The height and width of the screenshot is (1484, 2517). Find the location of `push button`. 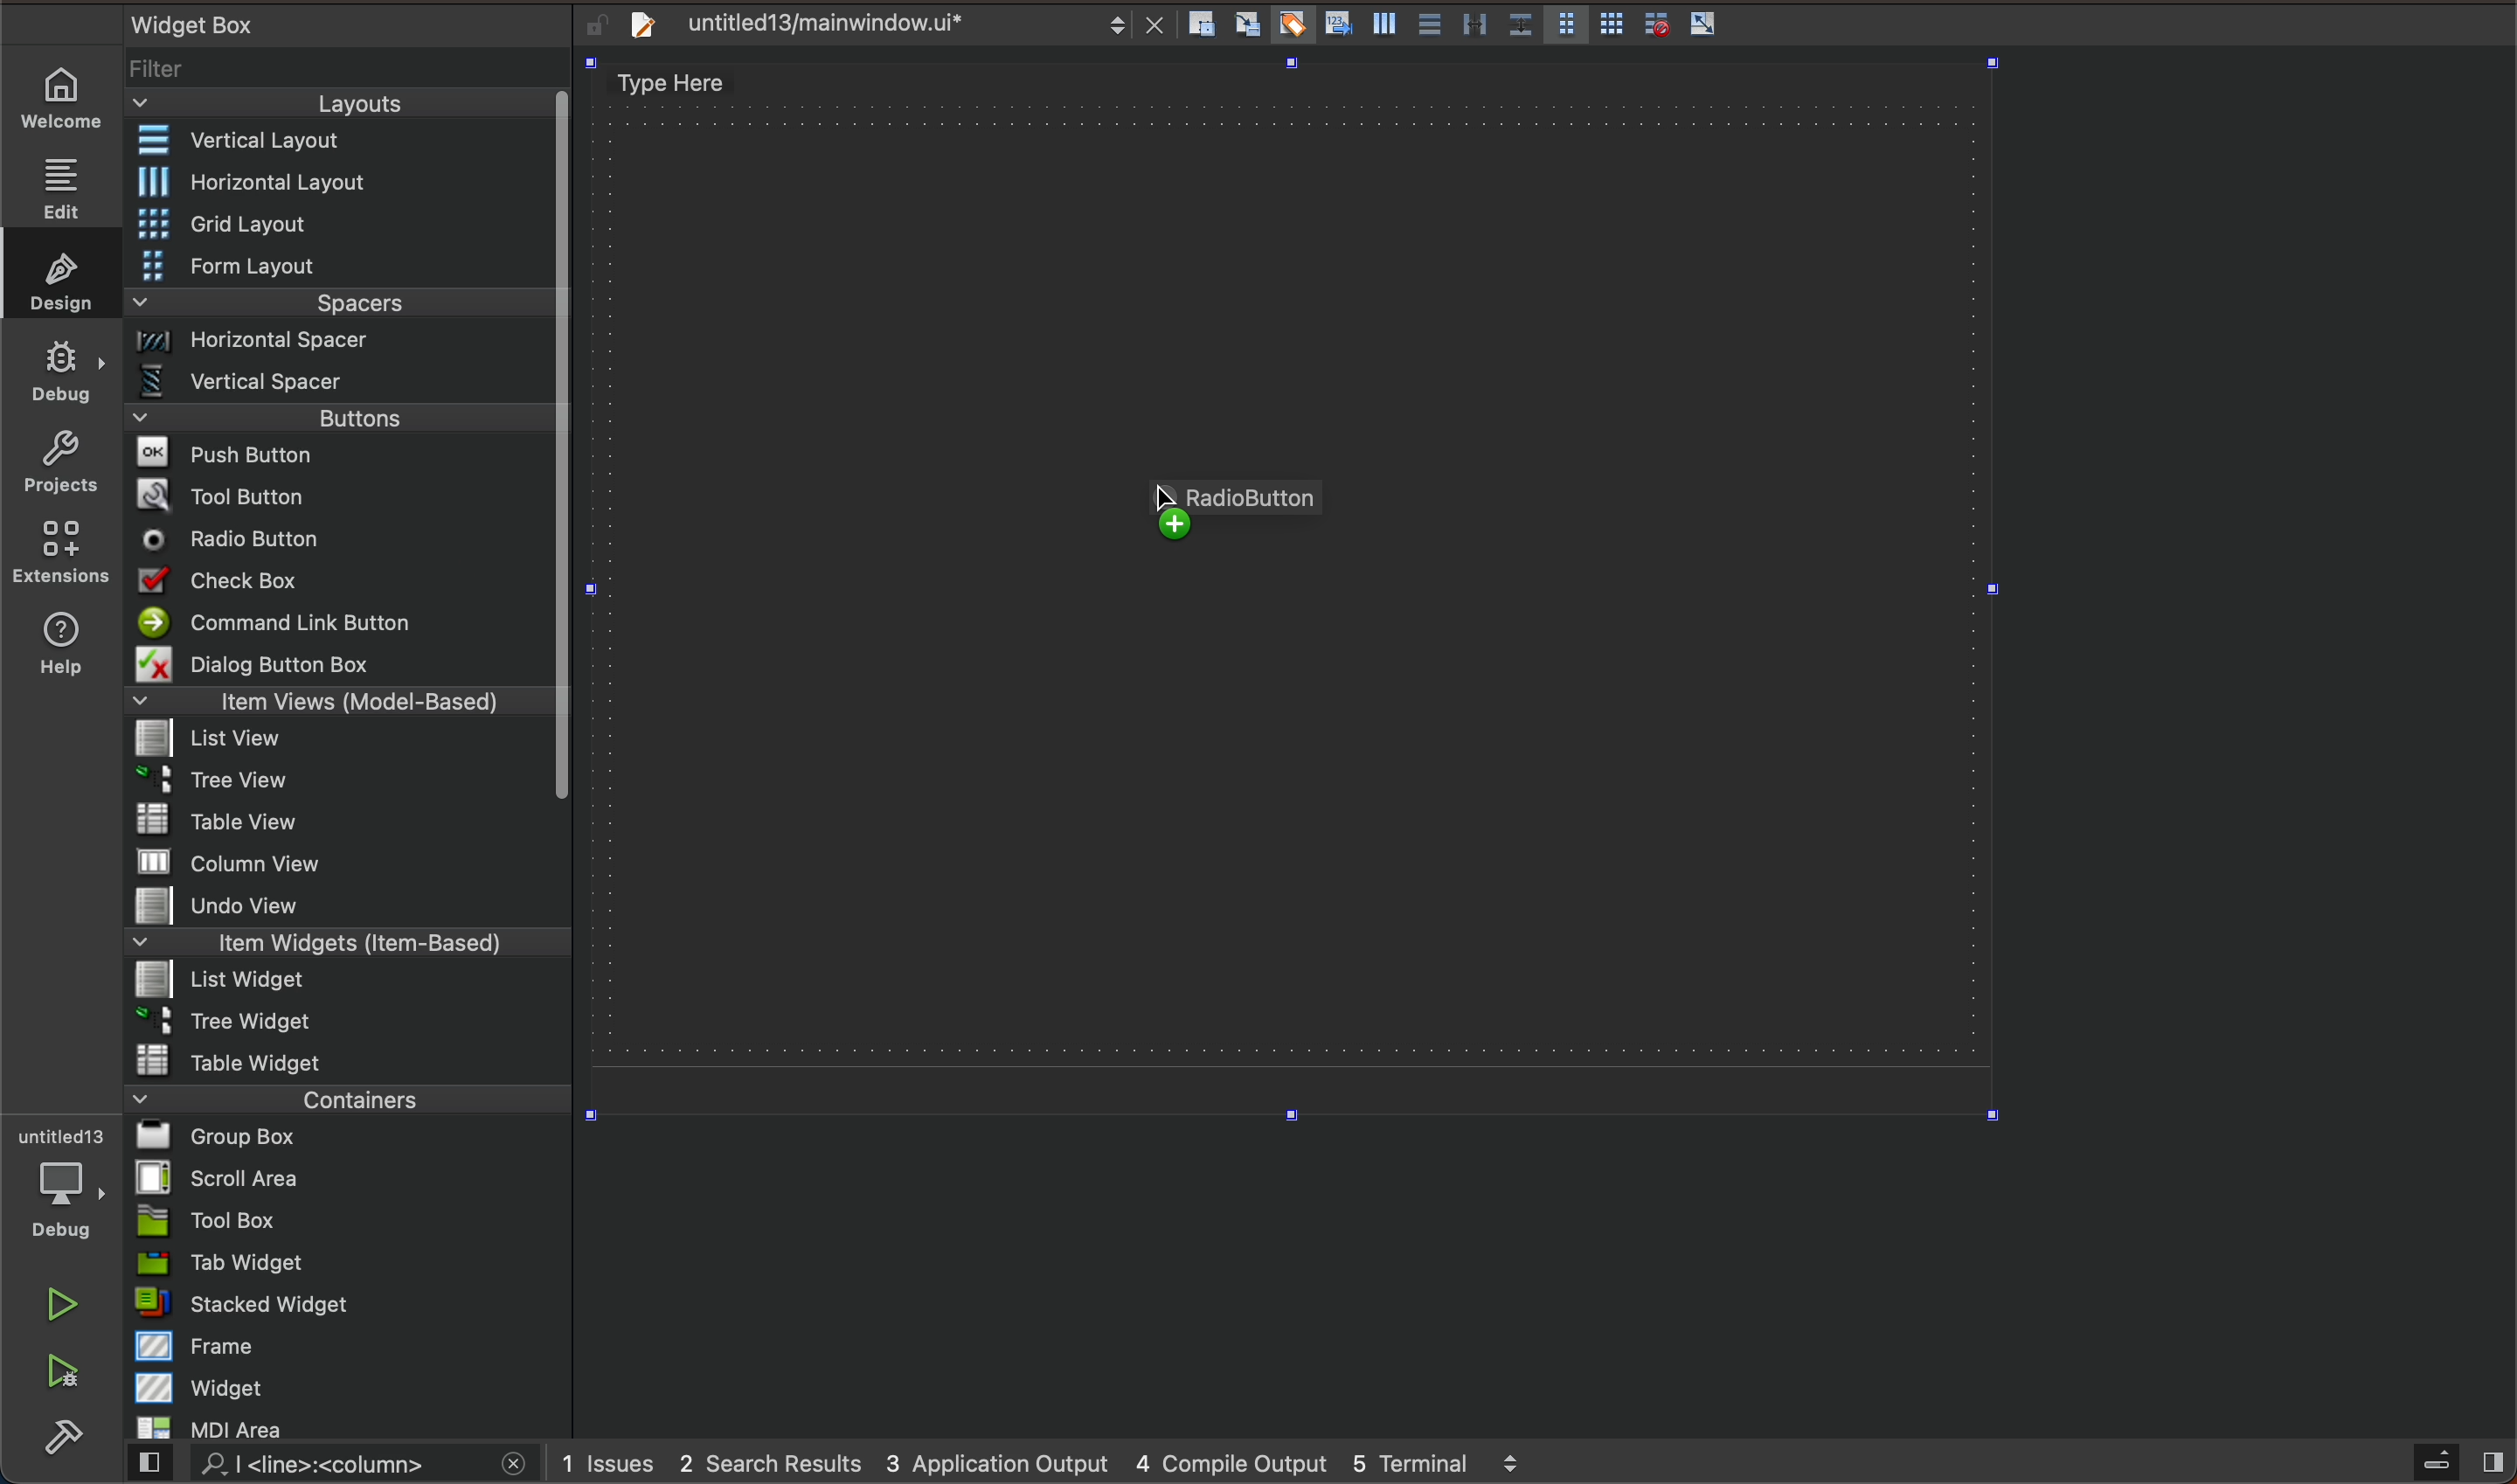

push button is located at coordinates (340, 457).